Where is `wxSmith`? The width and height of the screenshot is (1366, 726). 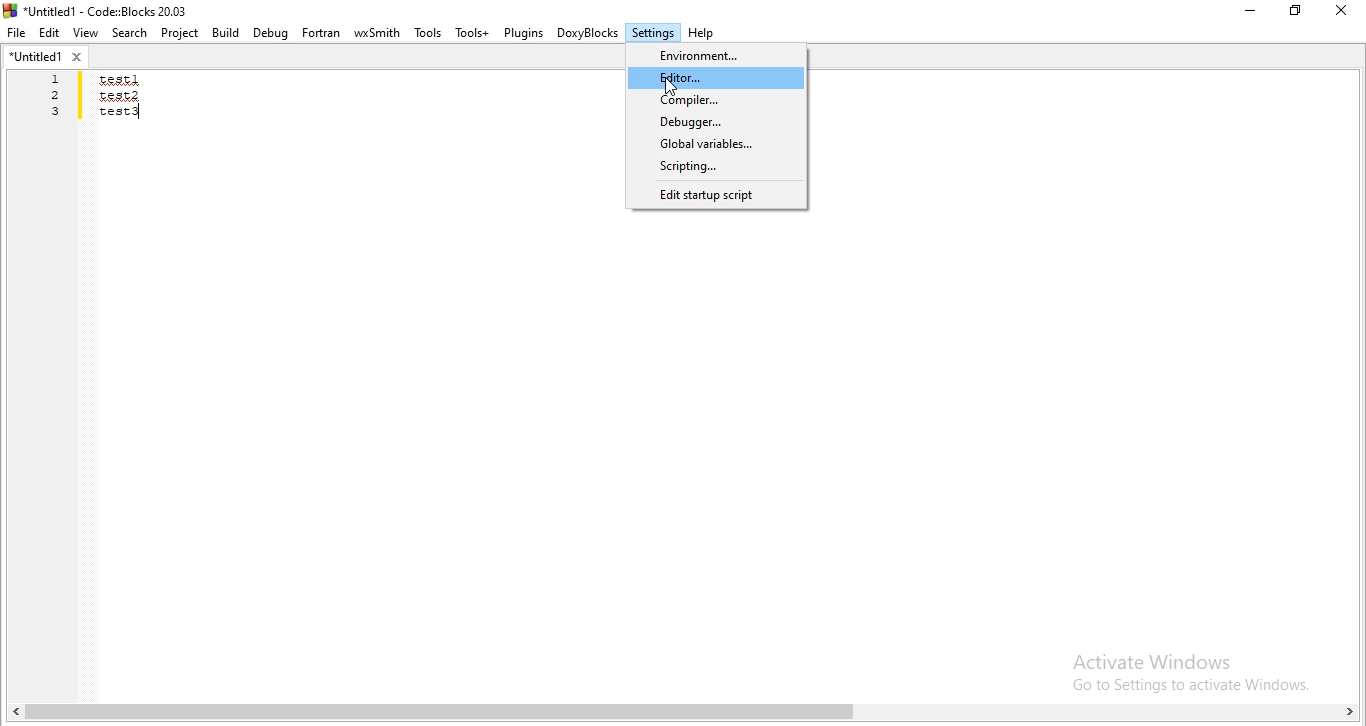 wxSmith is located at coordinates (377, 34).